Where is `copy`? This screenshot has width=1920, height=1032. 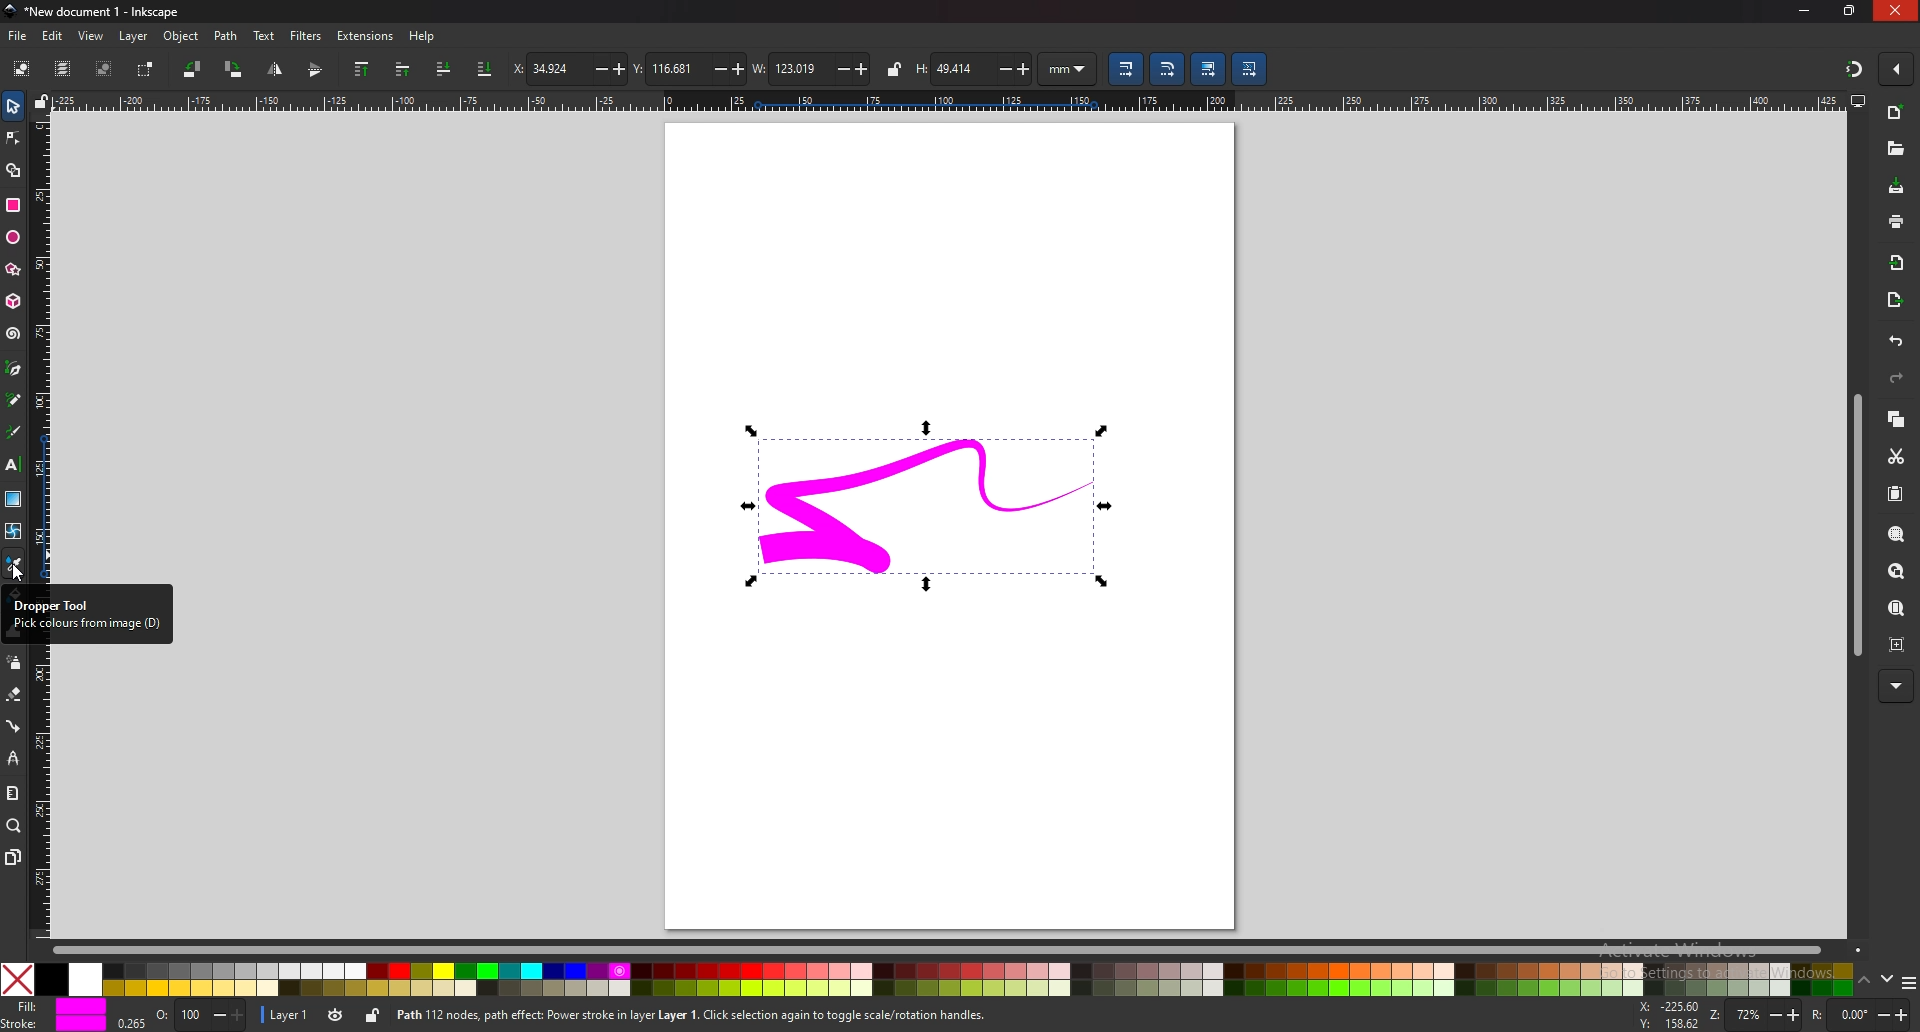
copy is located at coordinates (1898, 419).